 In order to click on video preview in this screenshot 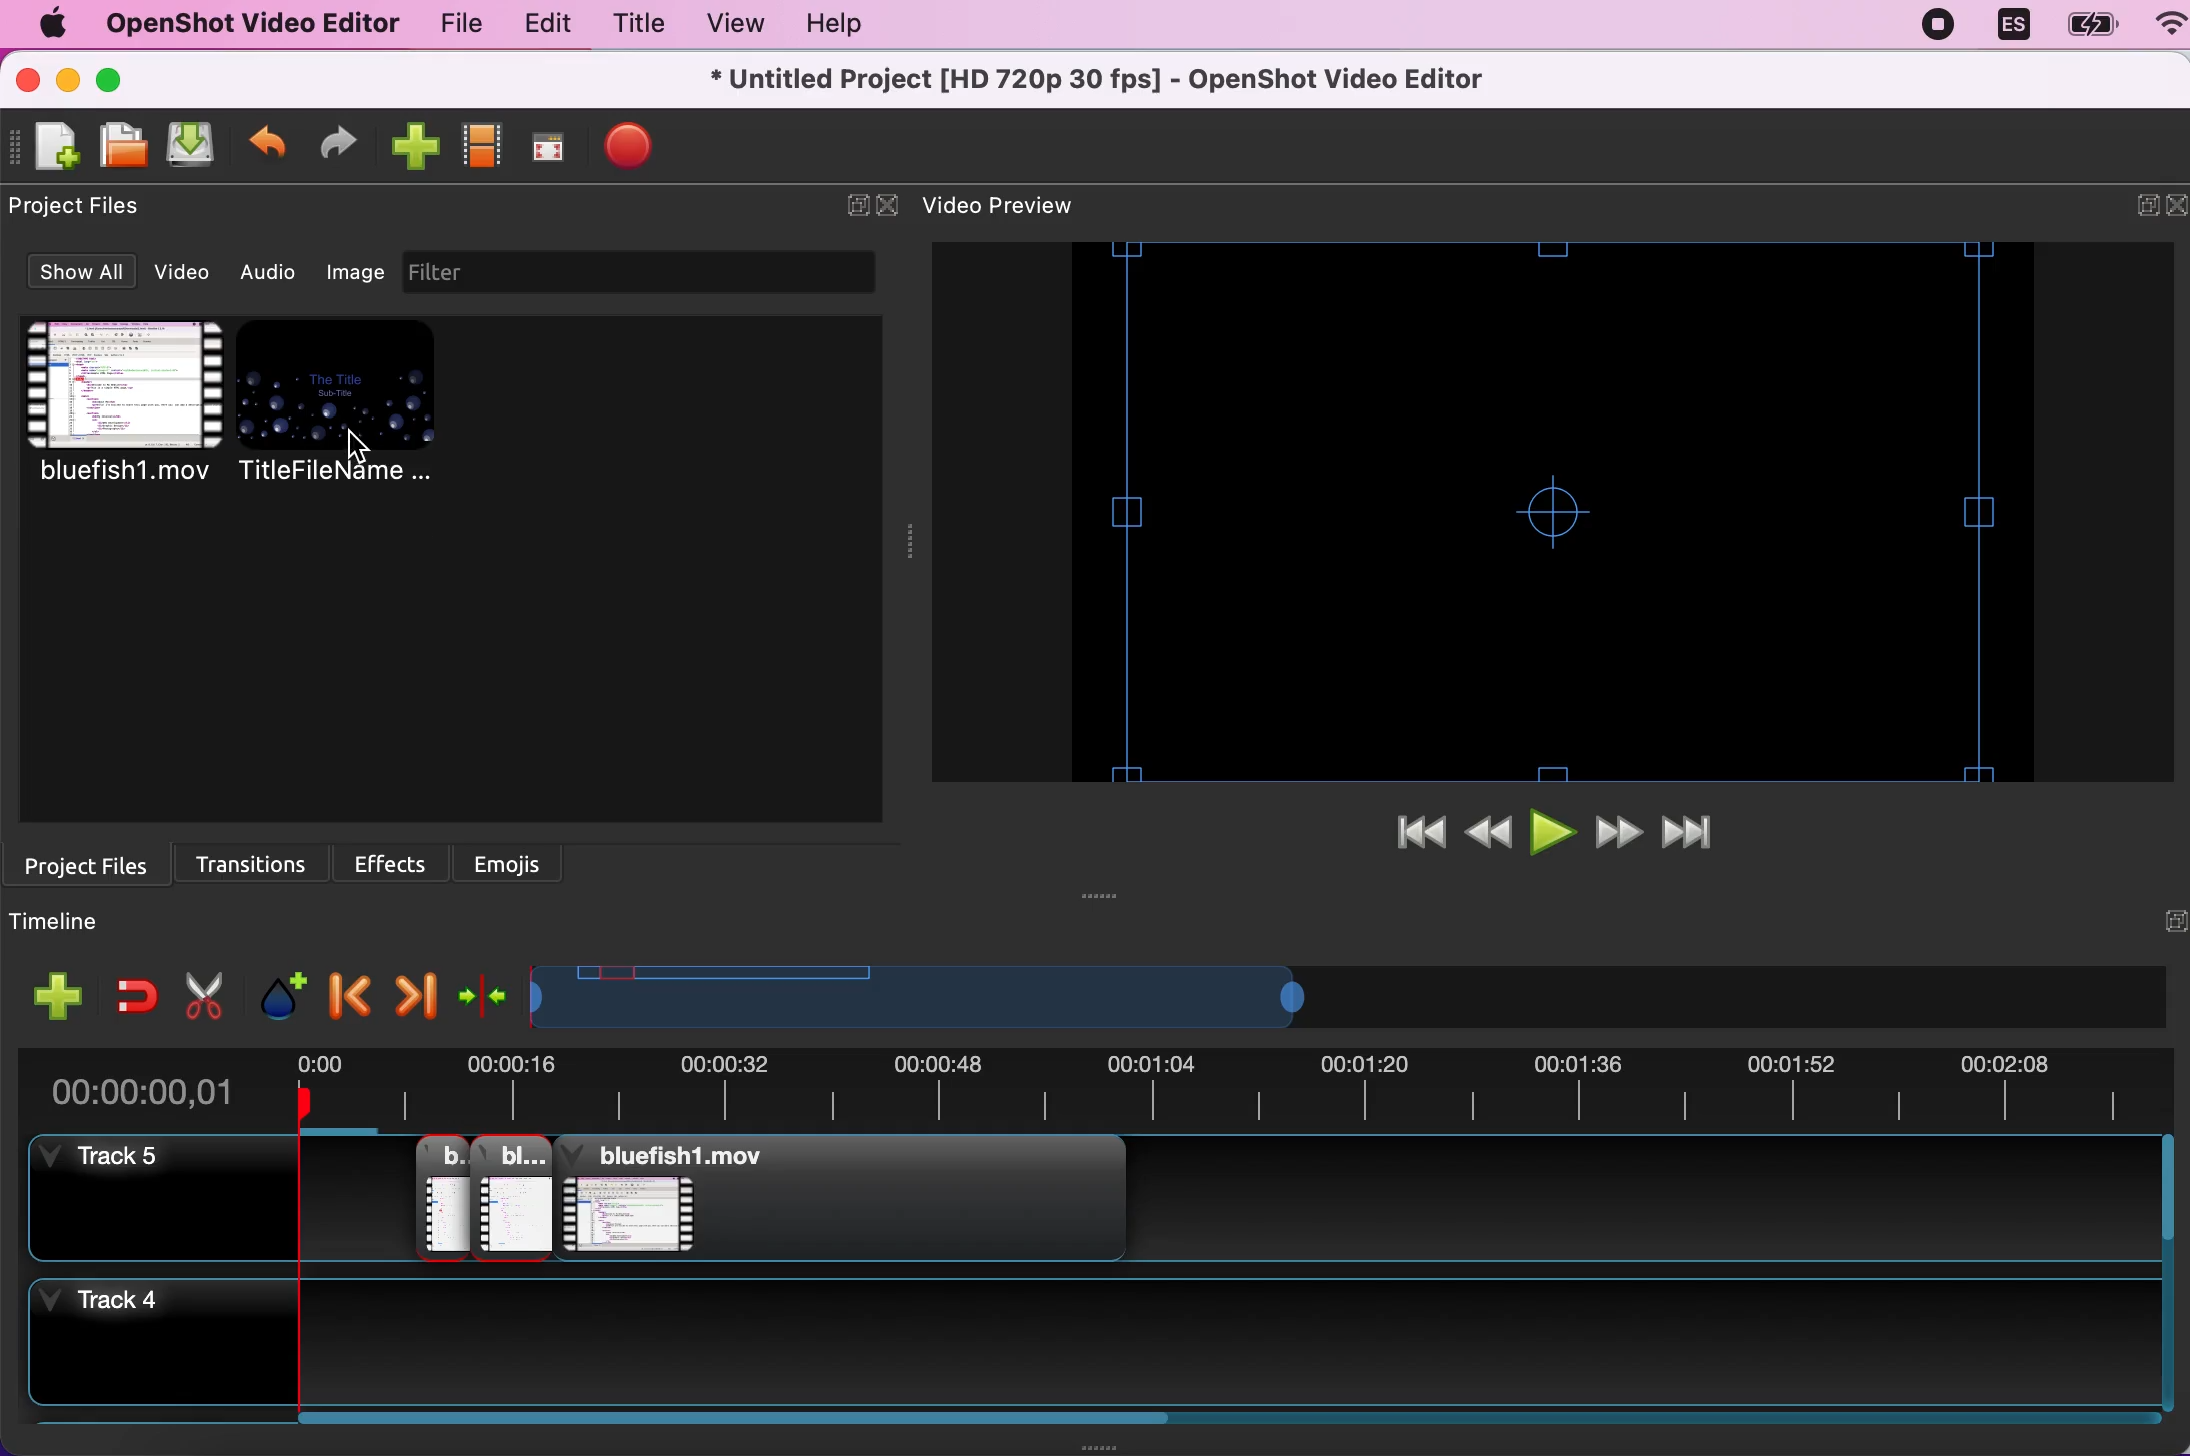, I will do `click(1560, 512)`.